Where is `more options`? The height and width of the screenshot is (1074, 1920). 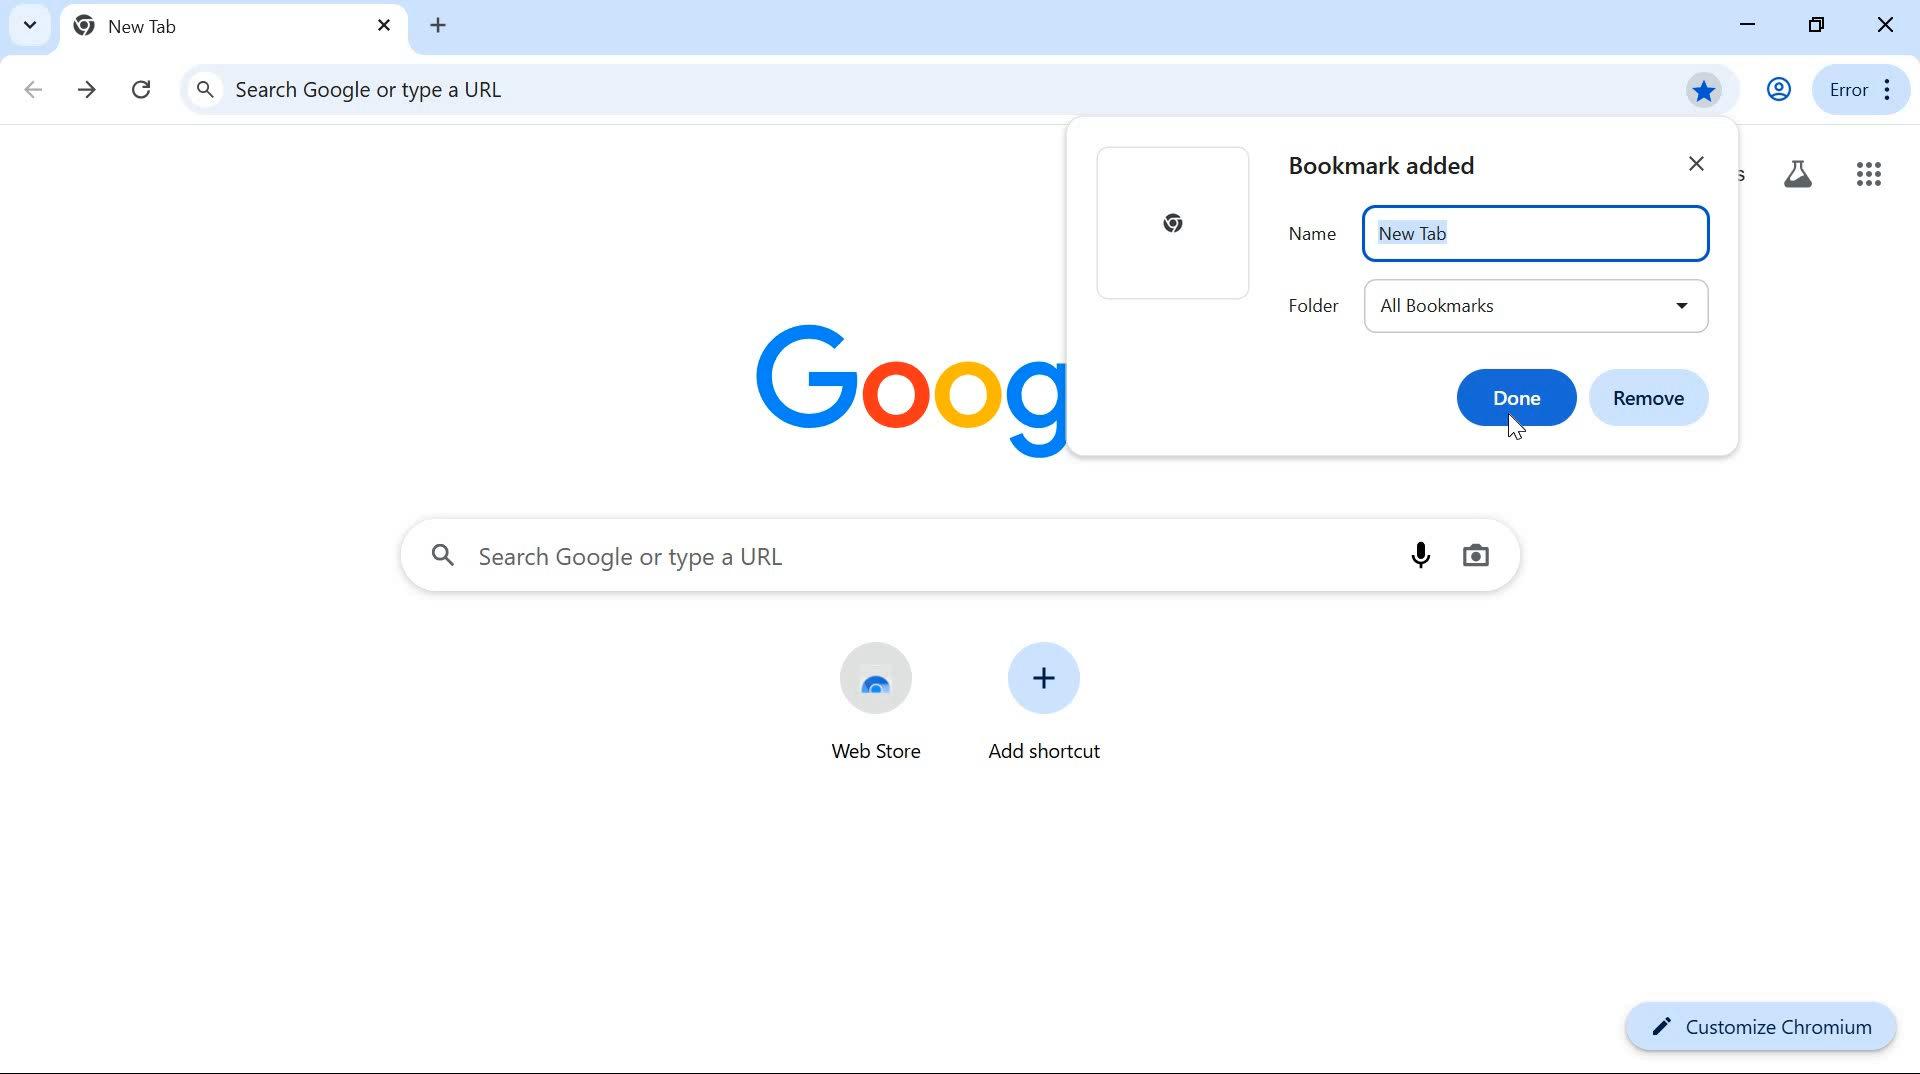 more options is located at coordinates (1890, 89).